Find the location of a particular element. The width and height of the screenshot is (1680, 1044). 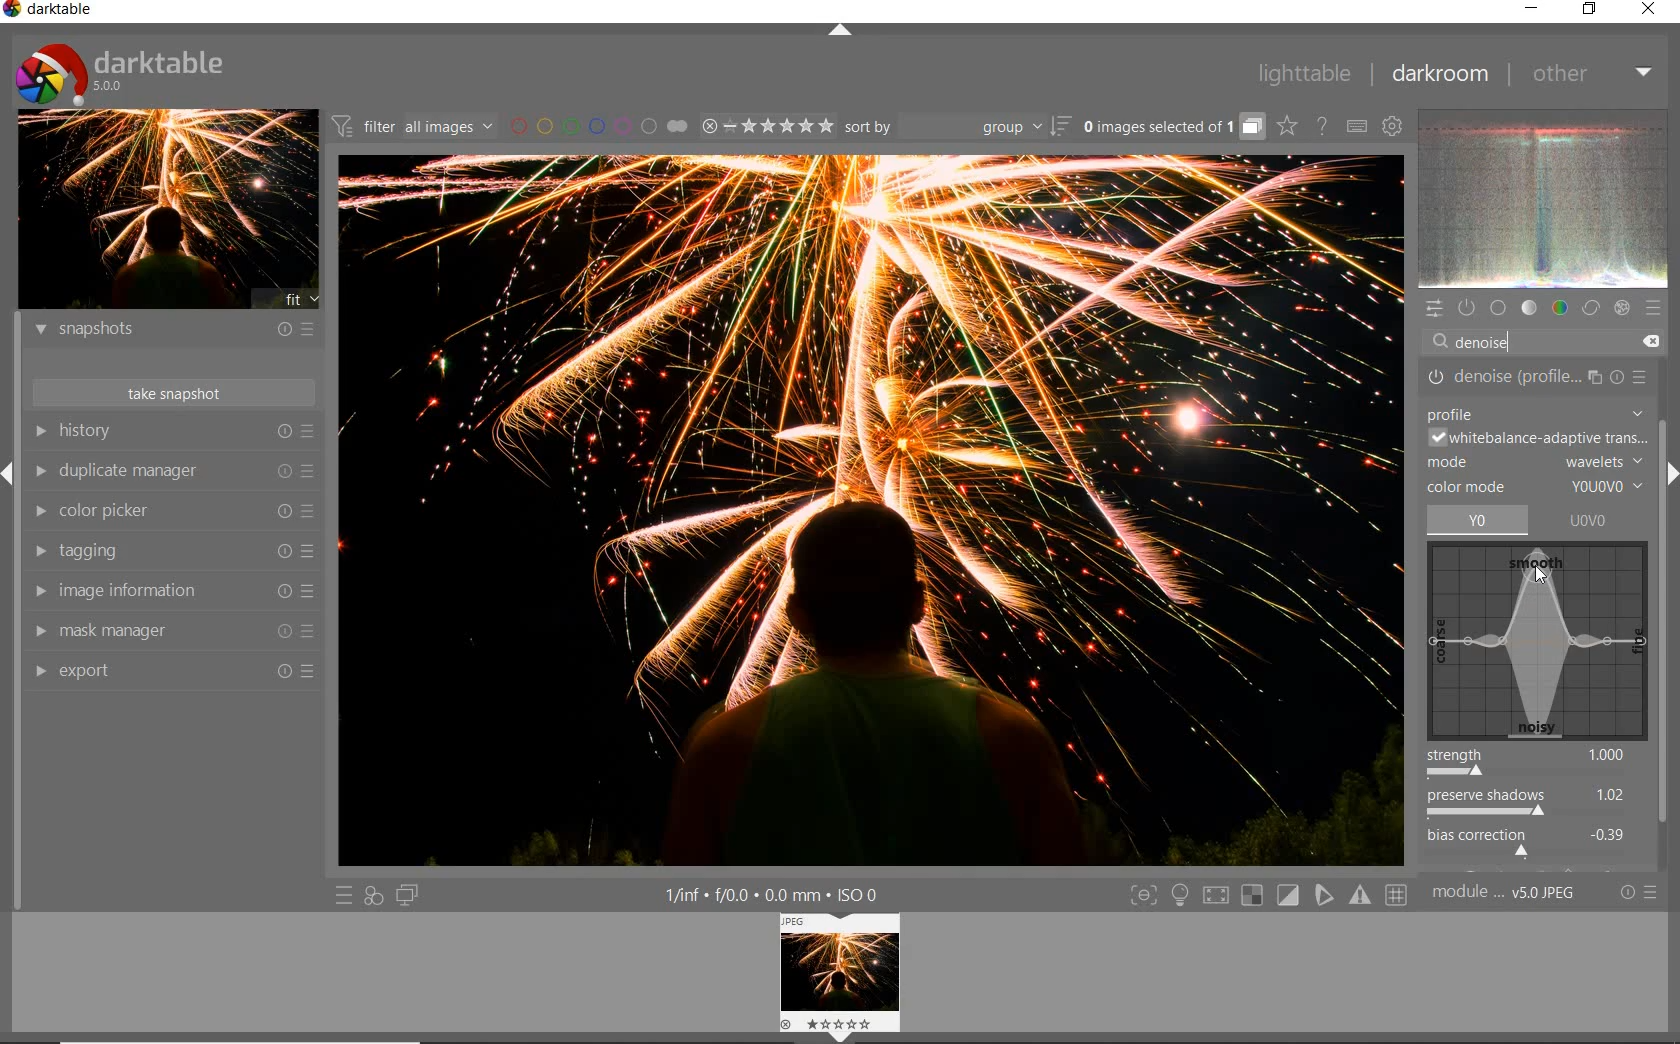

strength is located at coordinates (1535, 764).